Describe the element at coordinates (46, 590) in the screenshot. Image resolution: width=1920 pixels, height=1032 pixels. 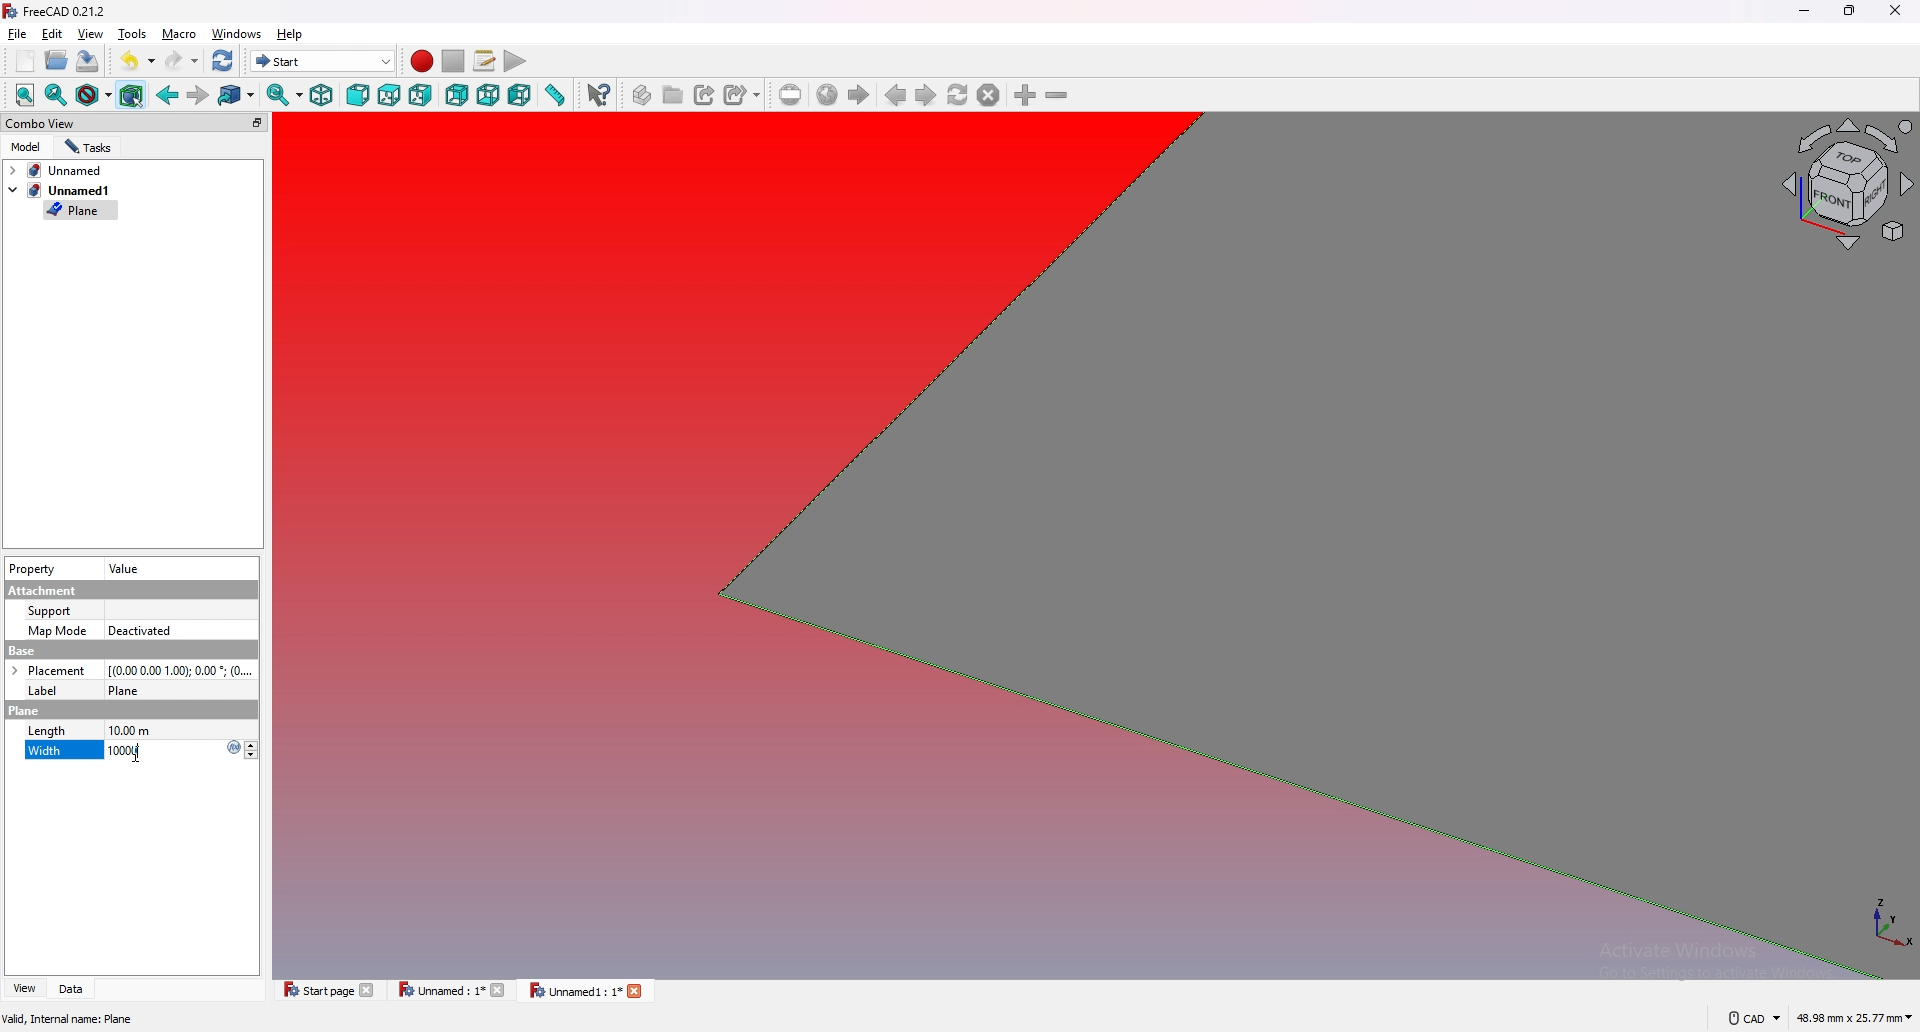
I see `Attachment` at that location.